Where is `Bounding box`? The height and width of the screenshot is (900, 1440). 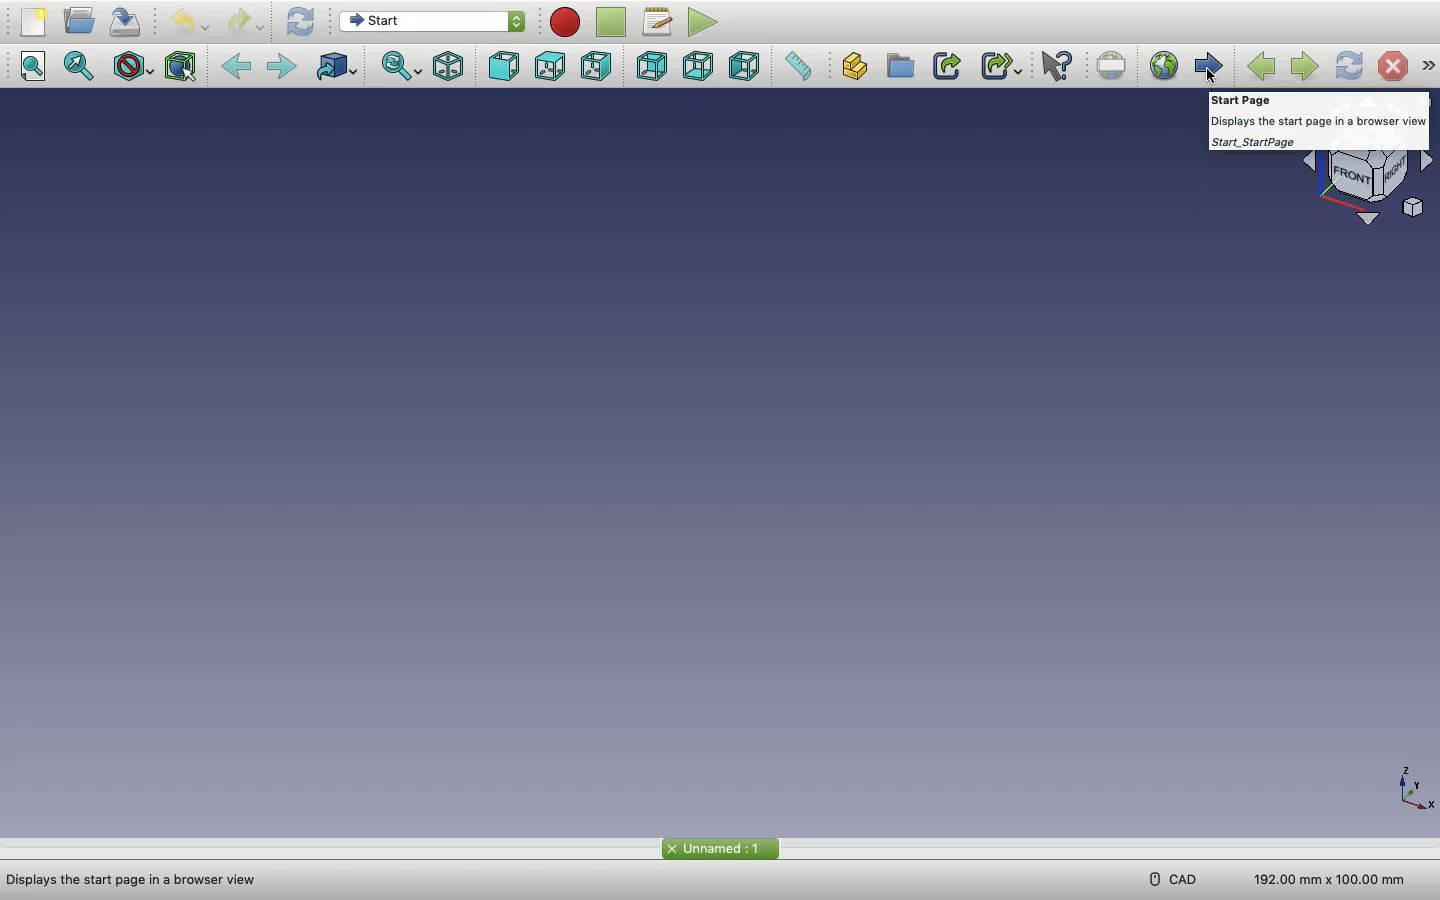 Bounding box is located at coordinates (179, 68).